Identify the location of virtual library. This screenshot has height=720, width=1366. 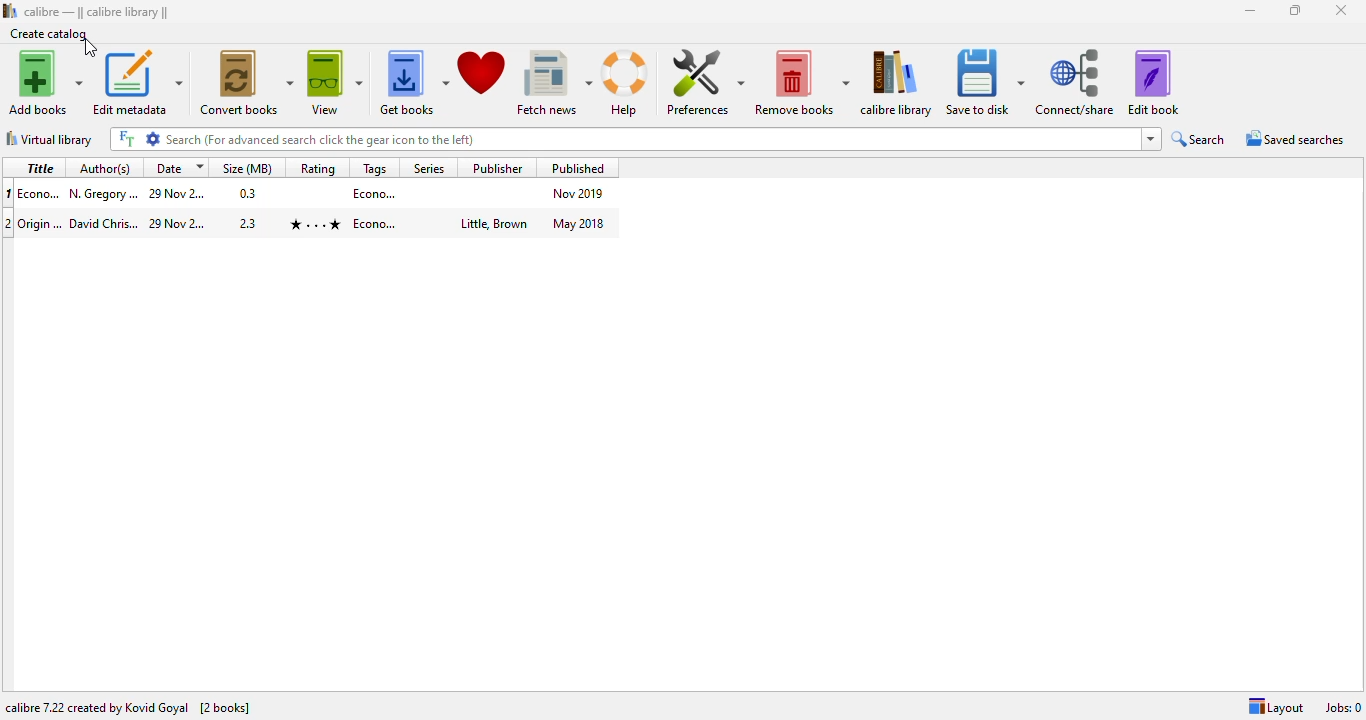
(49, 138).